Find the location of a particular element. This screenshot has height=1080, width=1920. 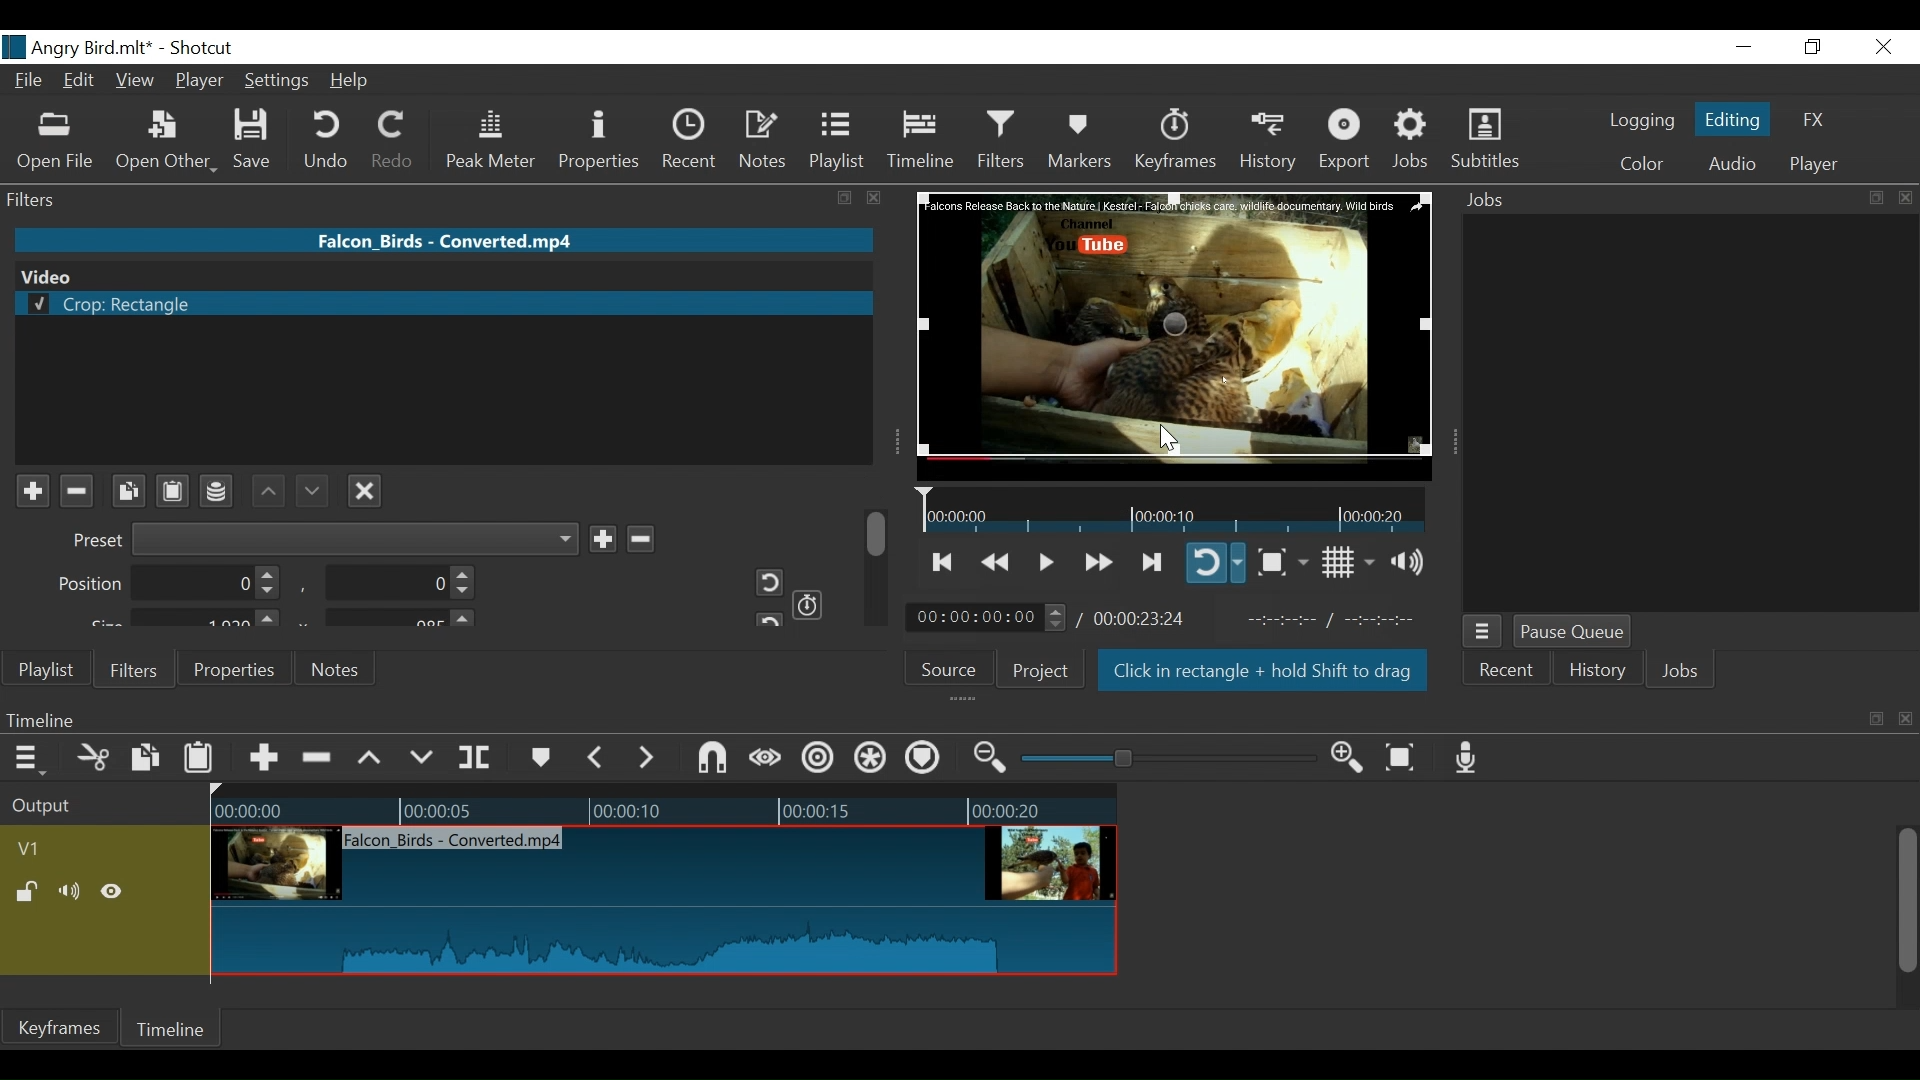

click in rectangle + hold shift to drag is located at coordinates (1264, 673).